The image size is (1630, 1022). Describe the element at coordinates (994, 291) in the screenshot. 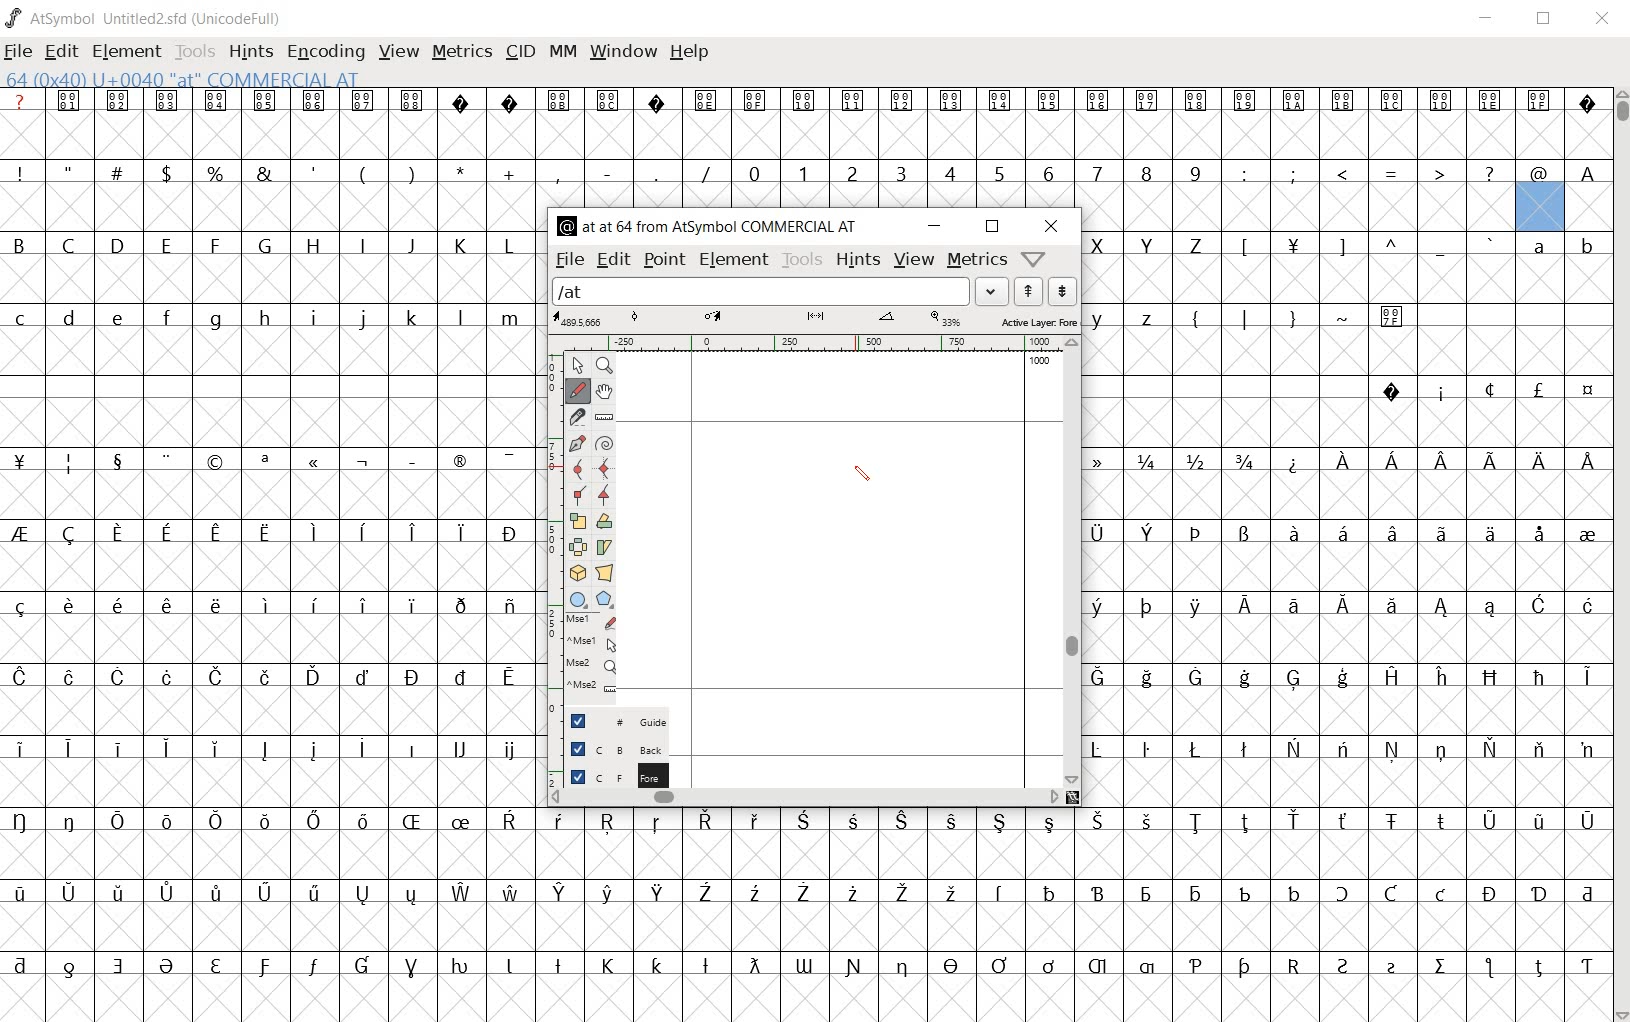

I see `load word list dropdown` at that location.